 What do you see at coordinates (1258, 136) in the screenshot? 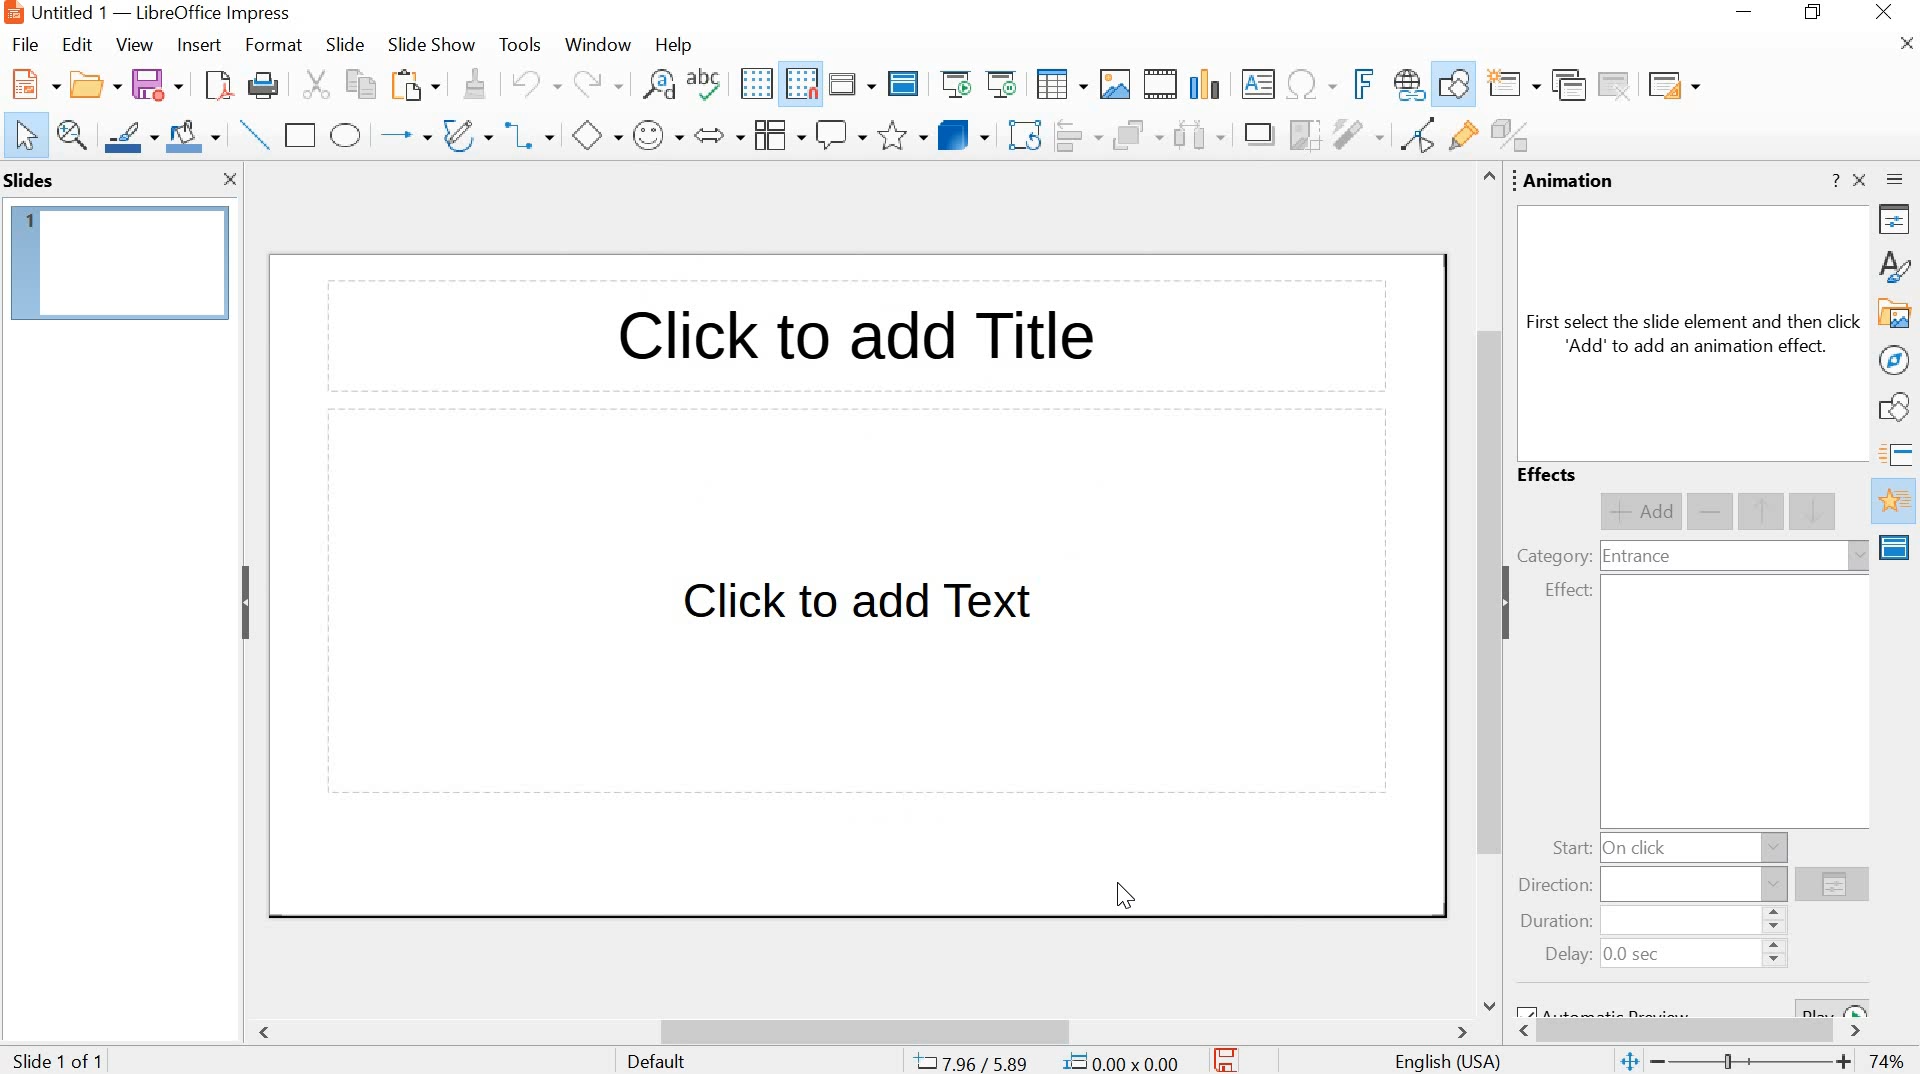
I see `shadow` at bounding box center [1258, 136].